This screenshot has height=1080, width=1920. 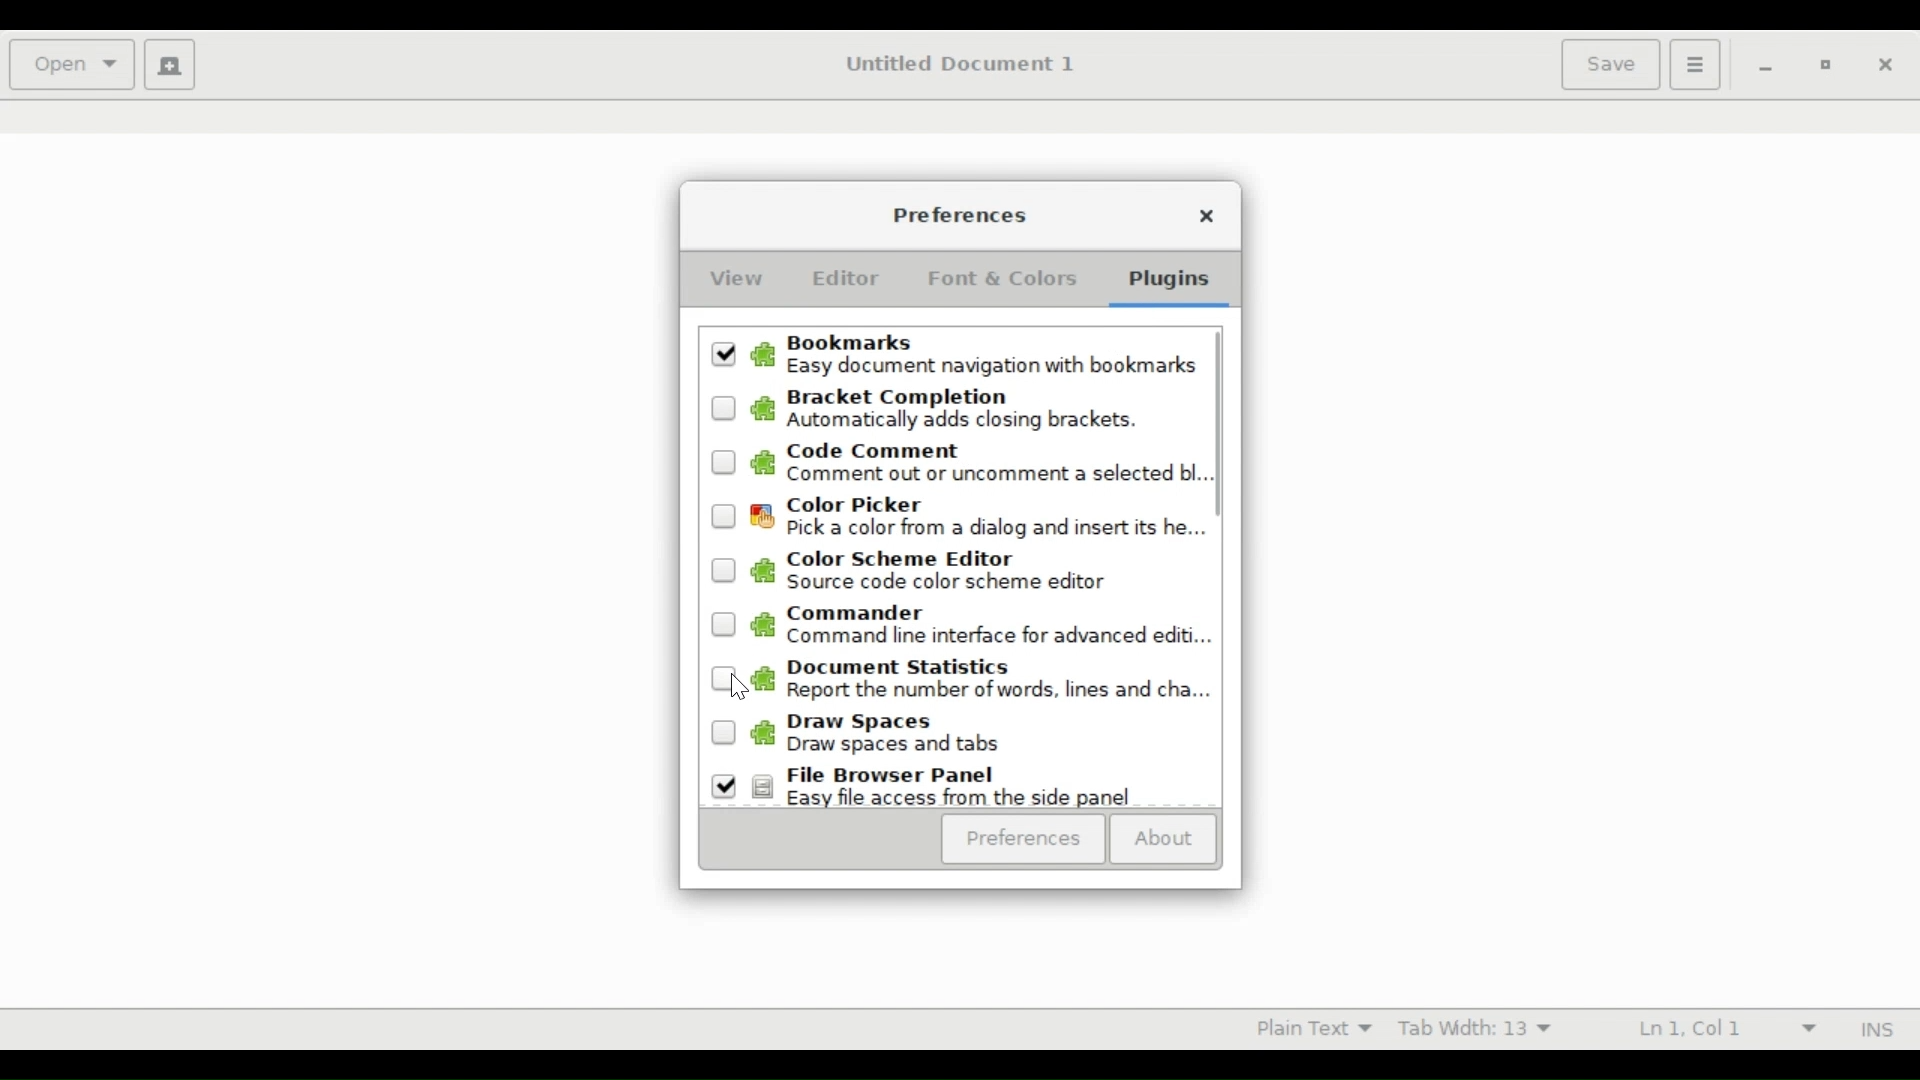 What do you see at coordinates (975, 788) in the screenshot?
I see `(un)select File Browser Panel. Easy file access from side panel` at bounding box center [975, 788].